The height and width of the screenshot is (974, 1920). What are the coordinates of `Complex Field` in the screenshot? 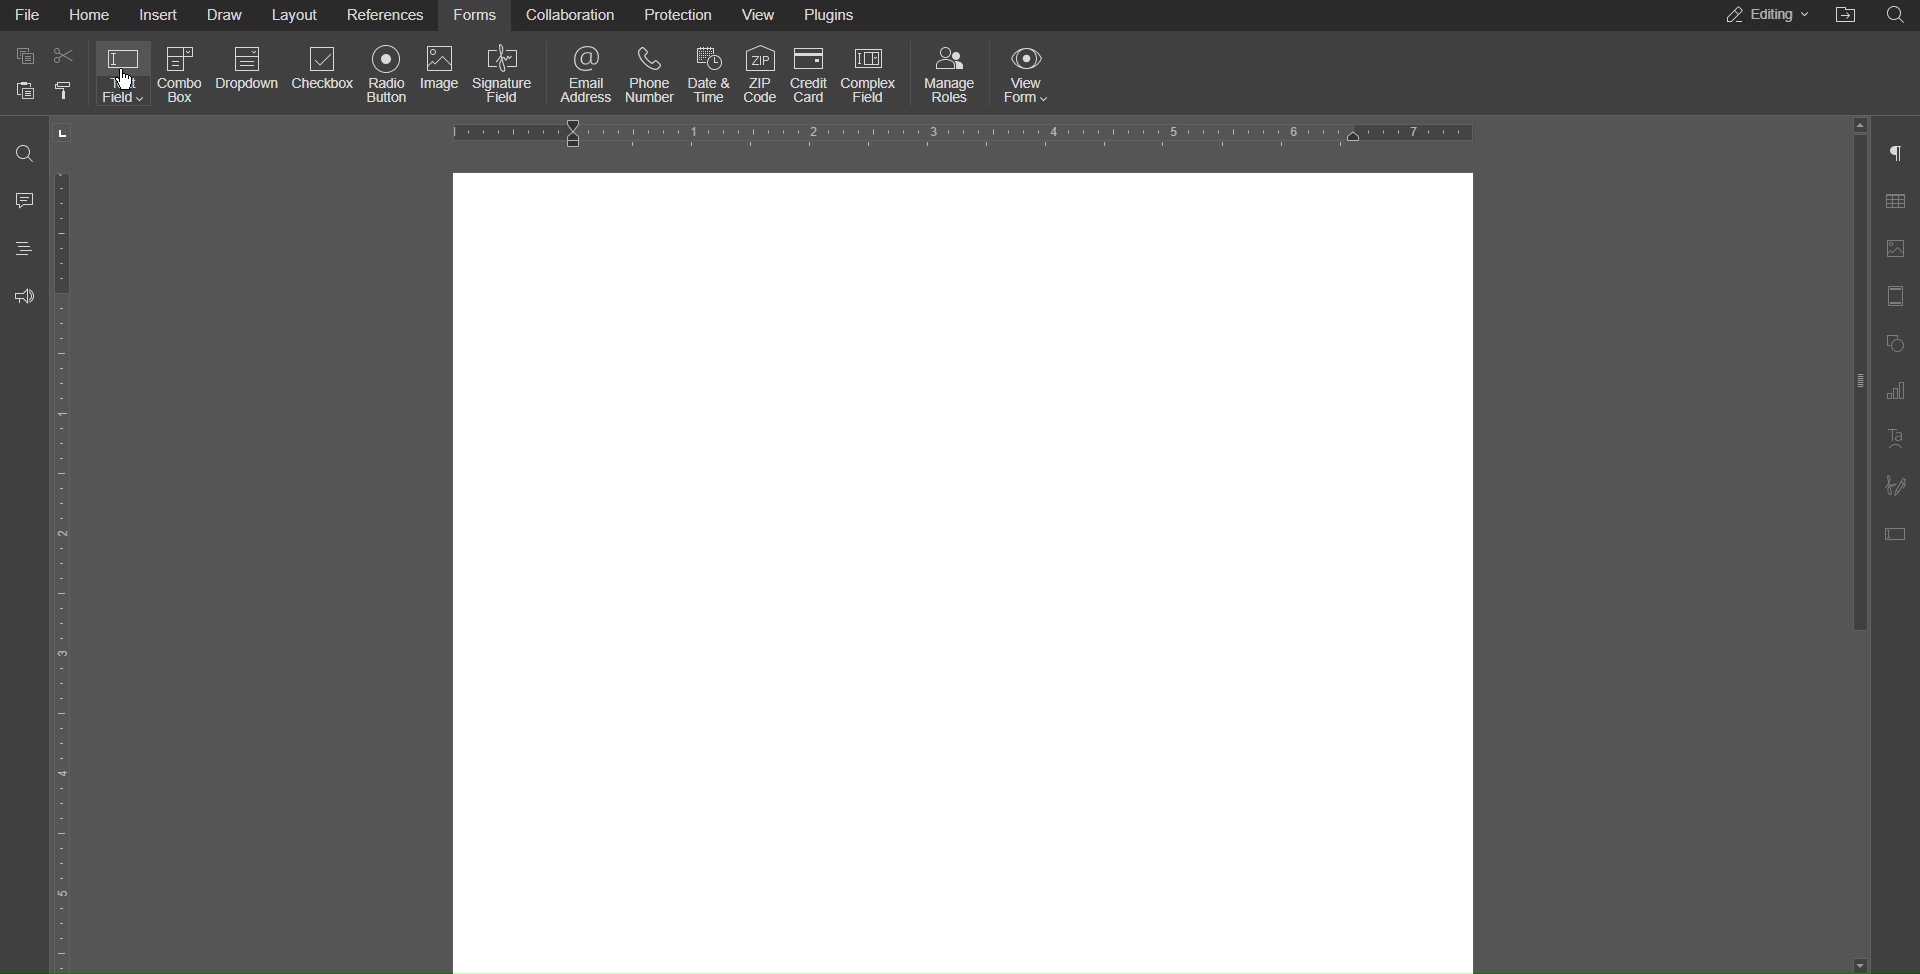 It's located at (870, 76).